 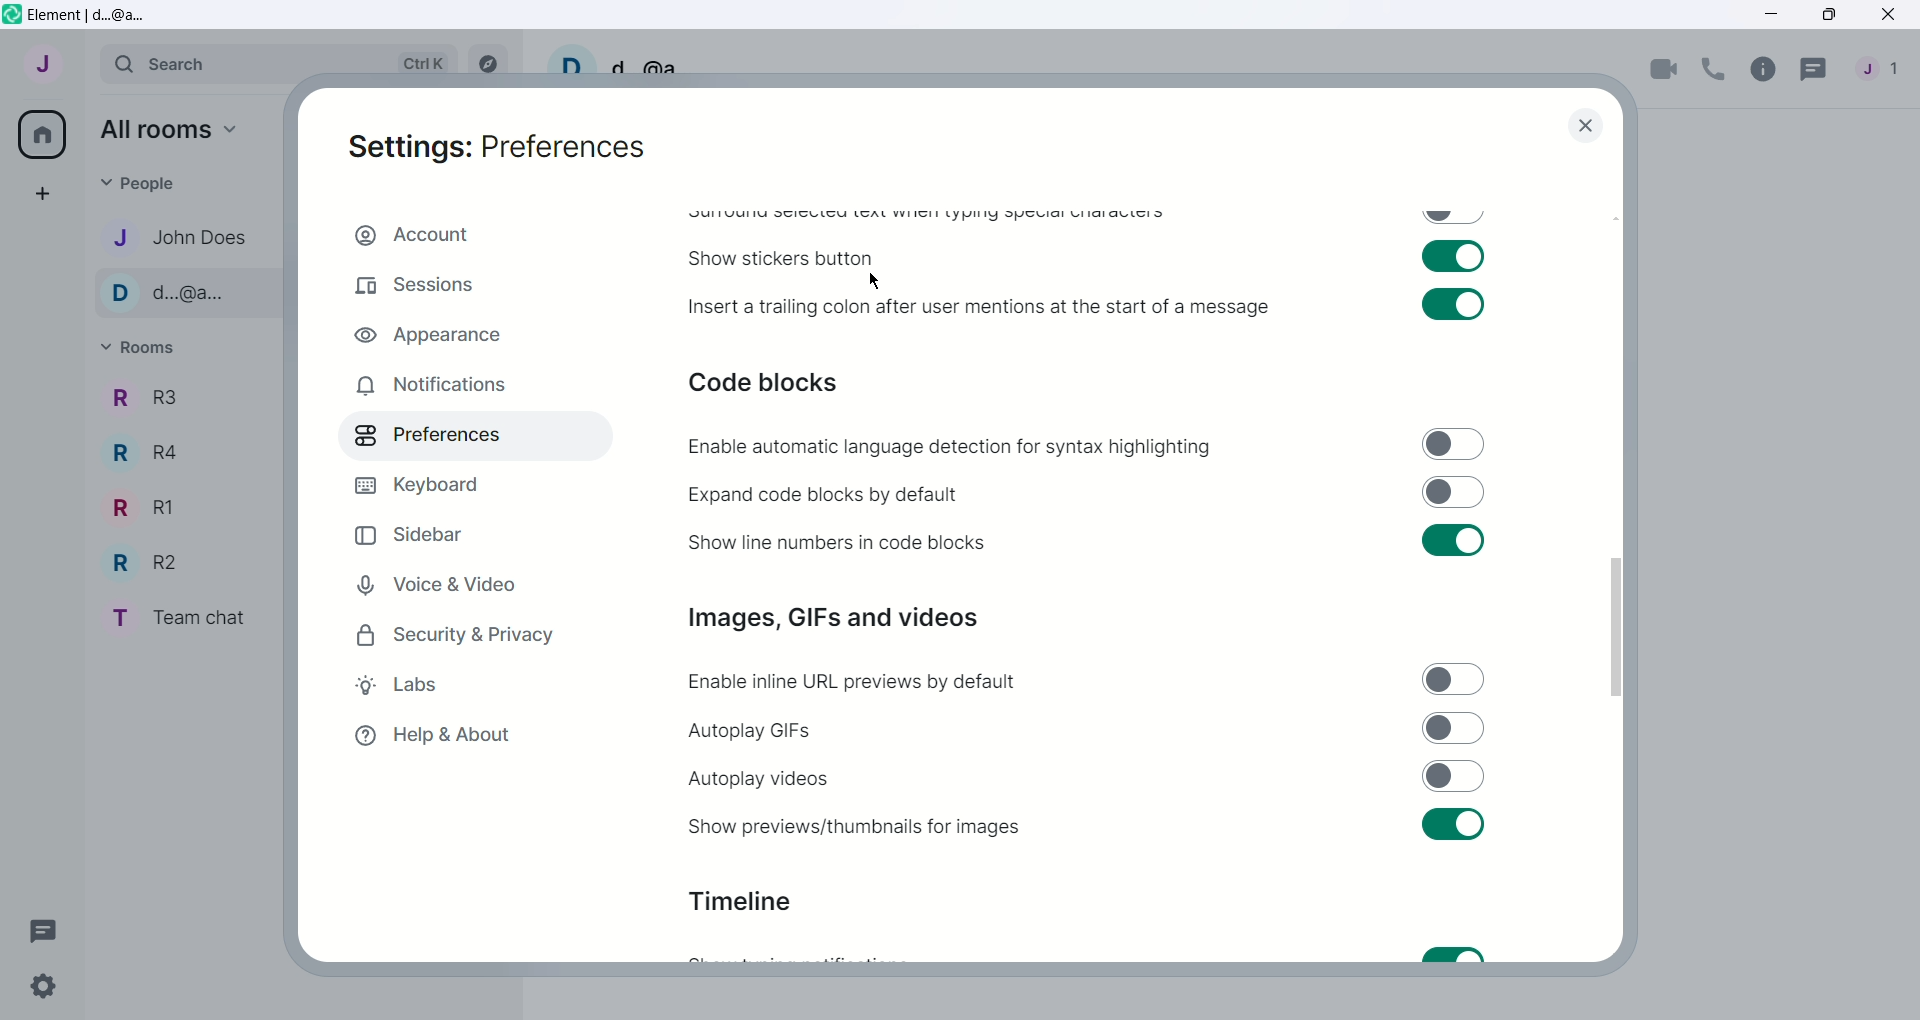 I want to click on Sessions, so click(x=469, y=287).